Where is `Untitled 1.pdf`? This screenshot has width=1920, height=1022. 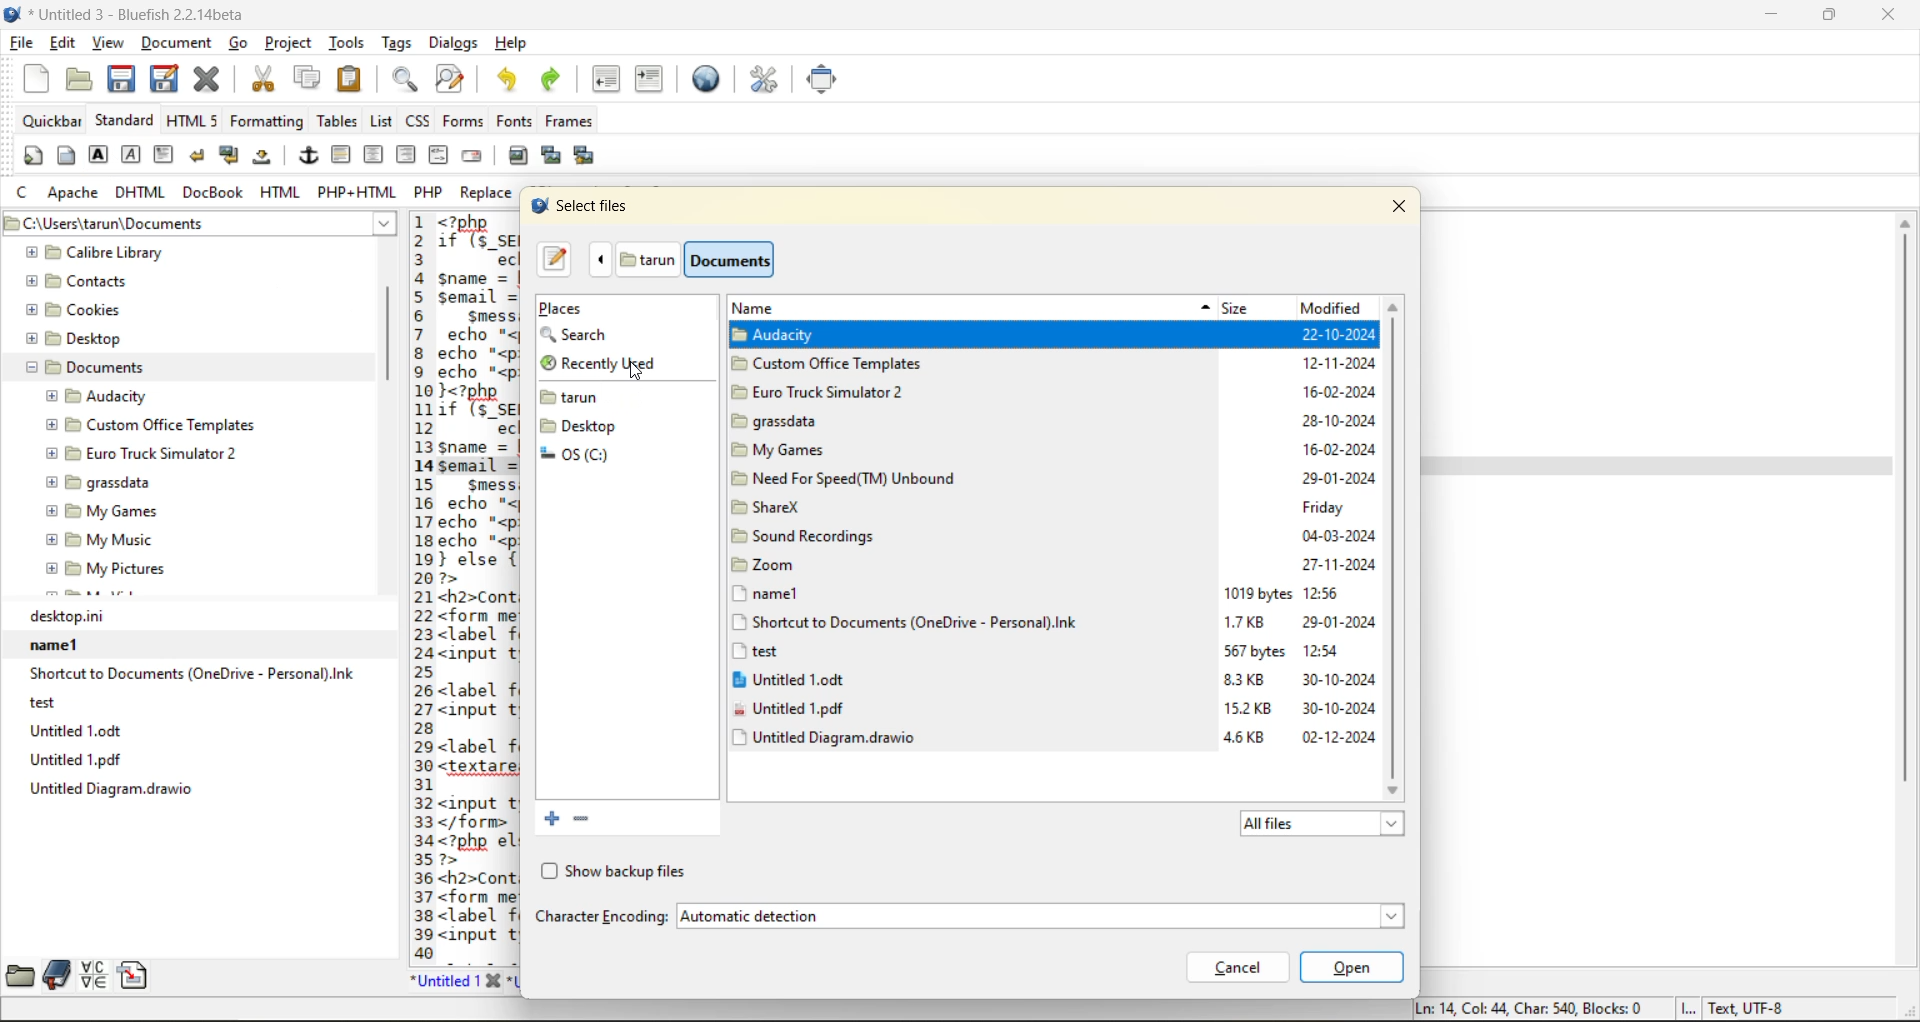 Untitled 1.pdf is located at coordinates (197, 759).